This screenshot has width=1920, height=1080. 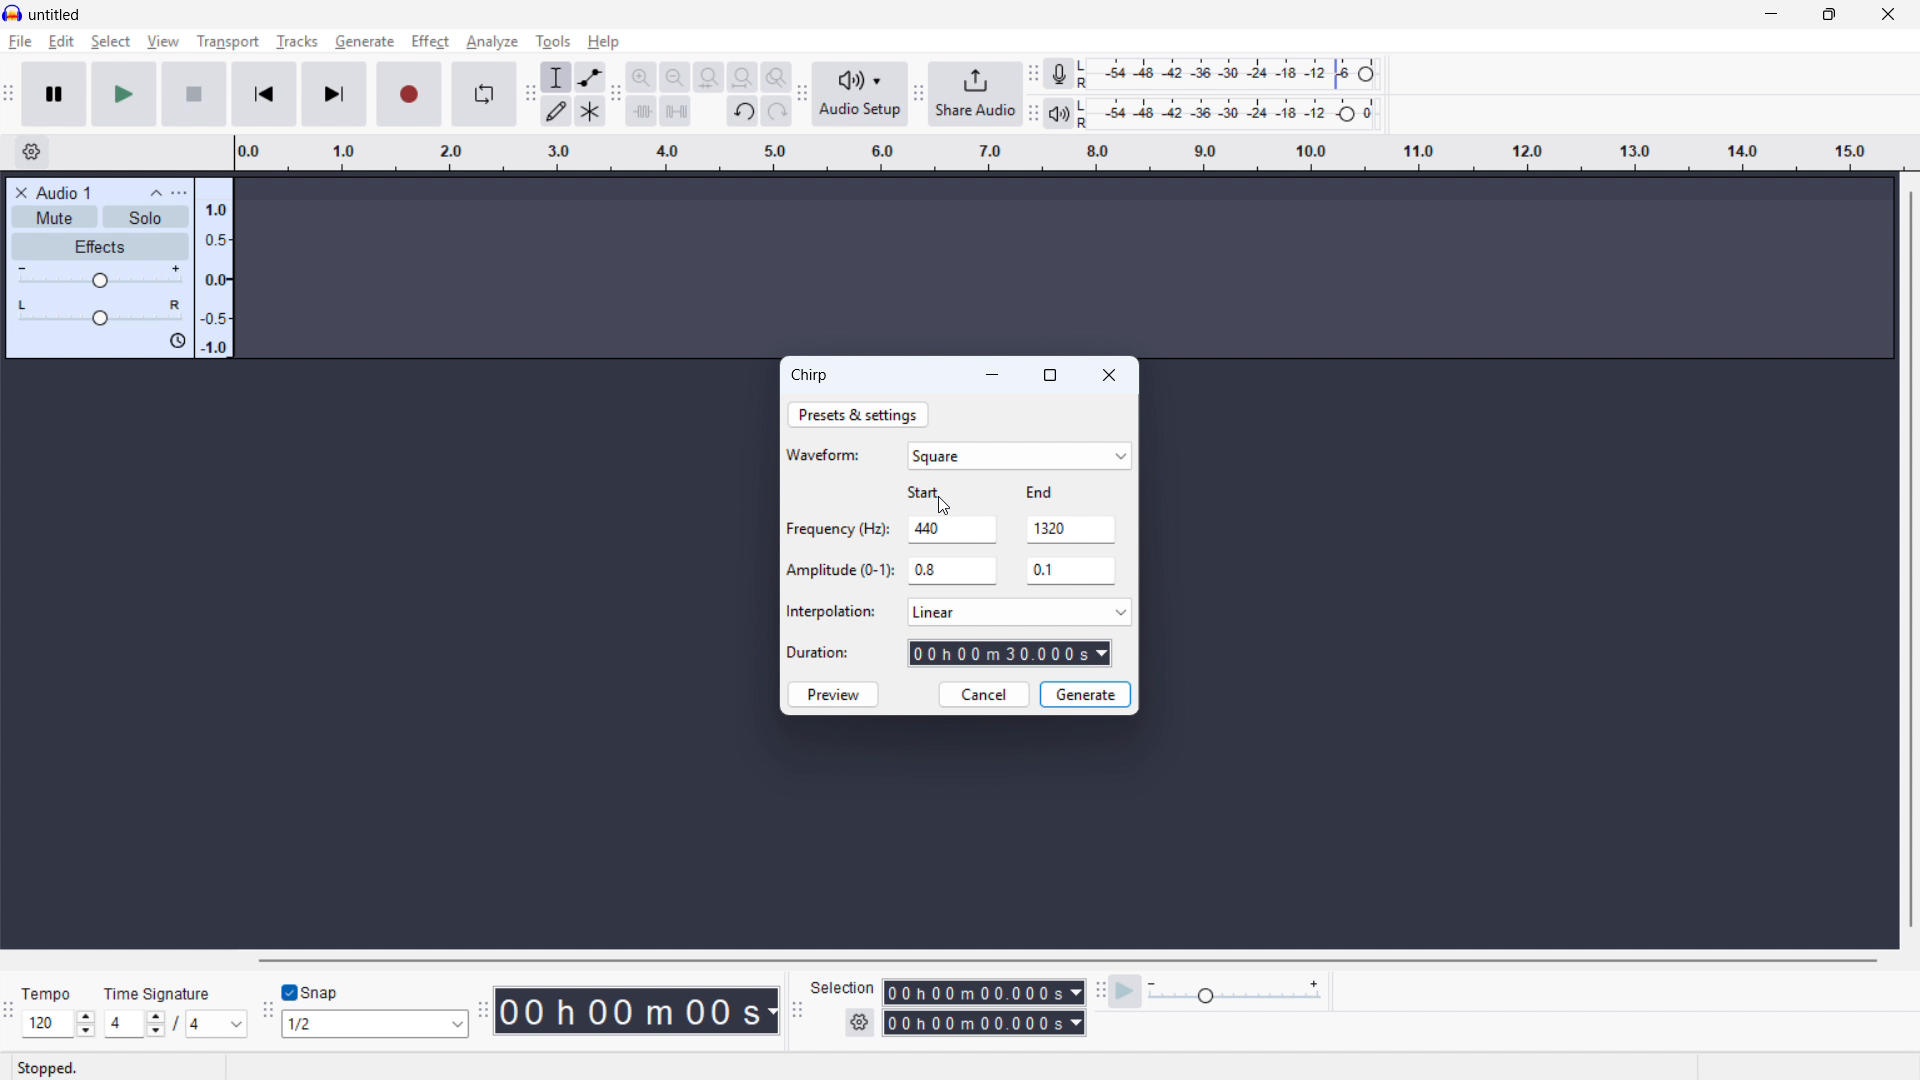 What do you see at coordinates (160, 993) in the screenshot?
I see `Time signature` at bounding box center [160, 993].